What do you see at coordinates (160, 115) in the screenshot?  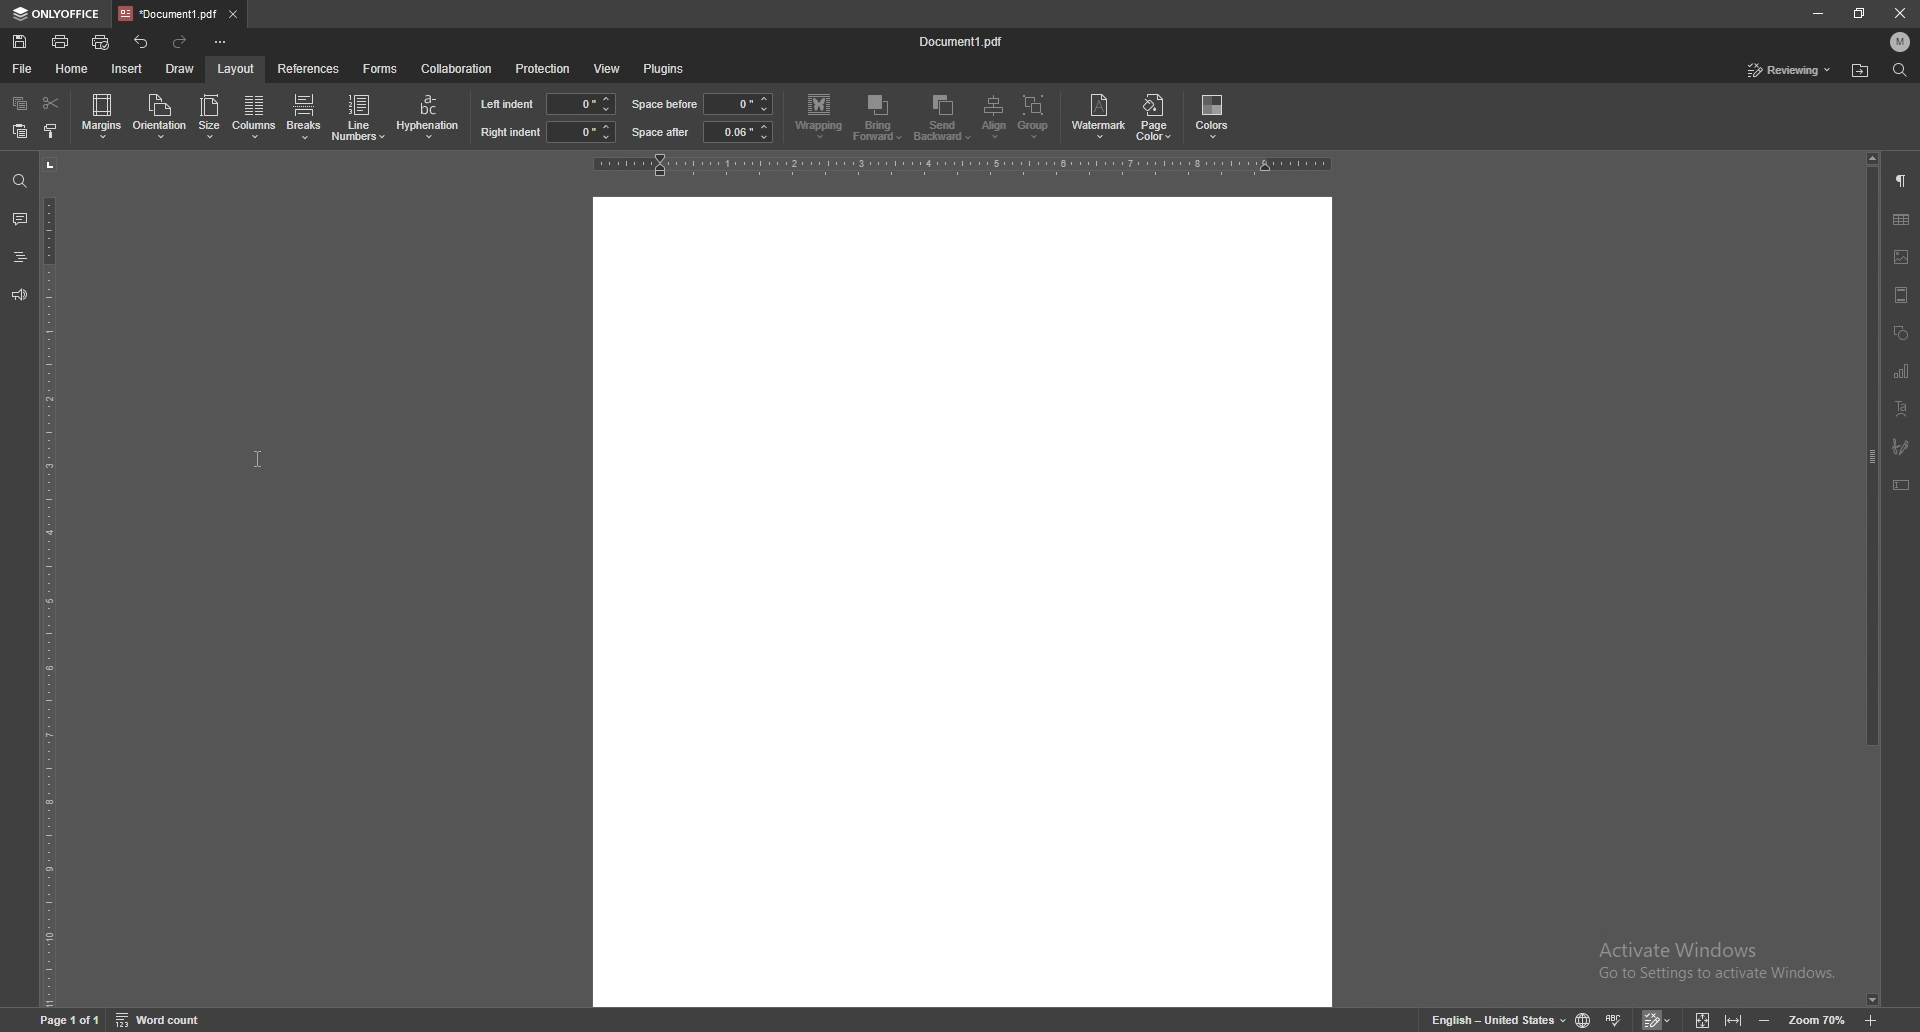 I see `orientation` at bounding box center [160, 115].